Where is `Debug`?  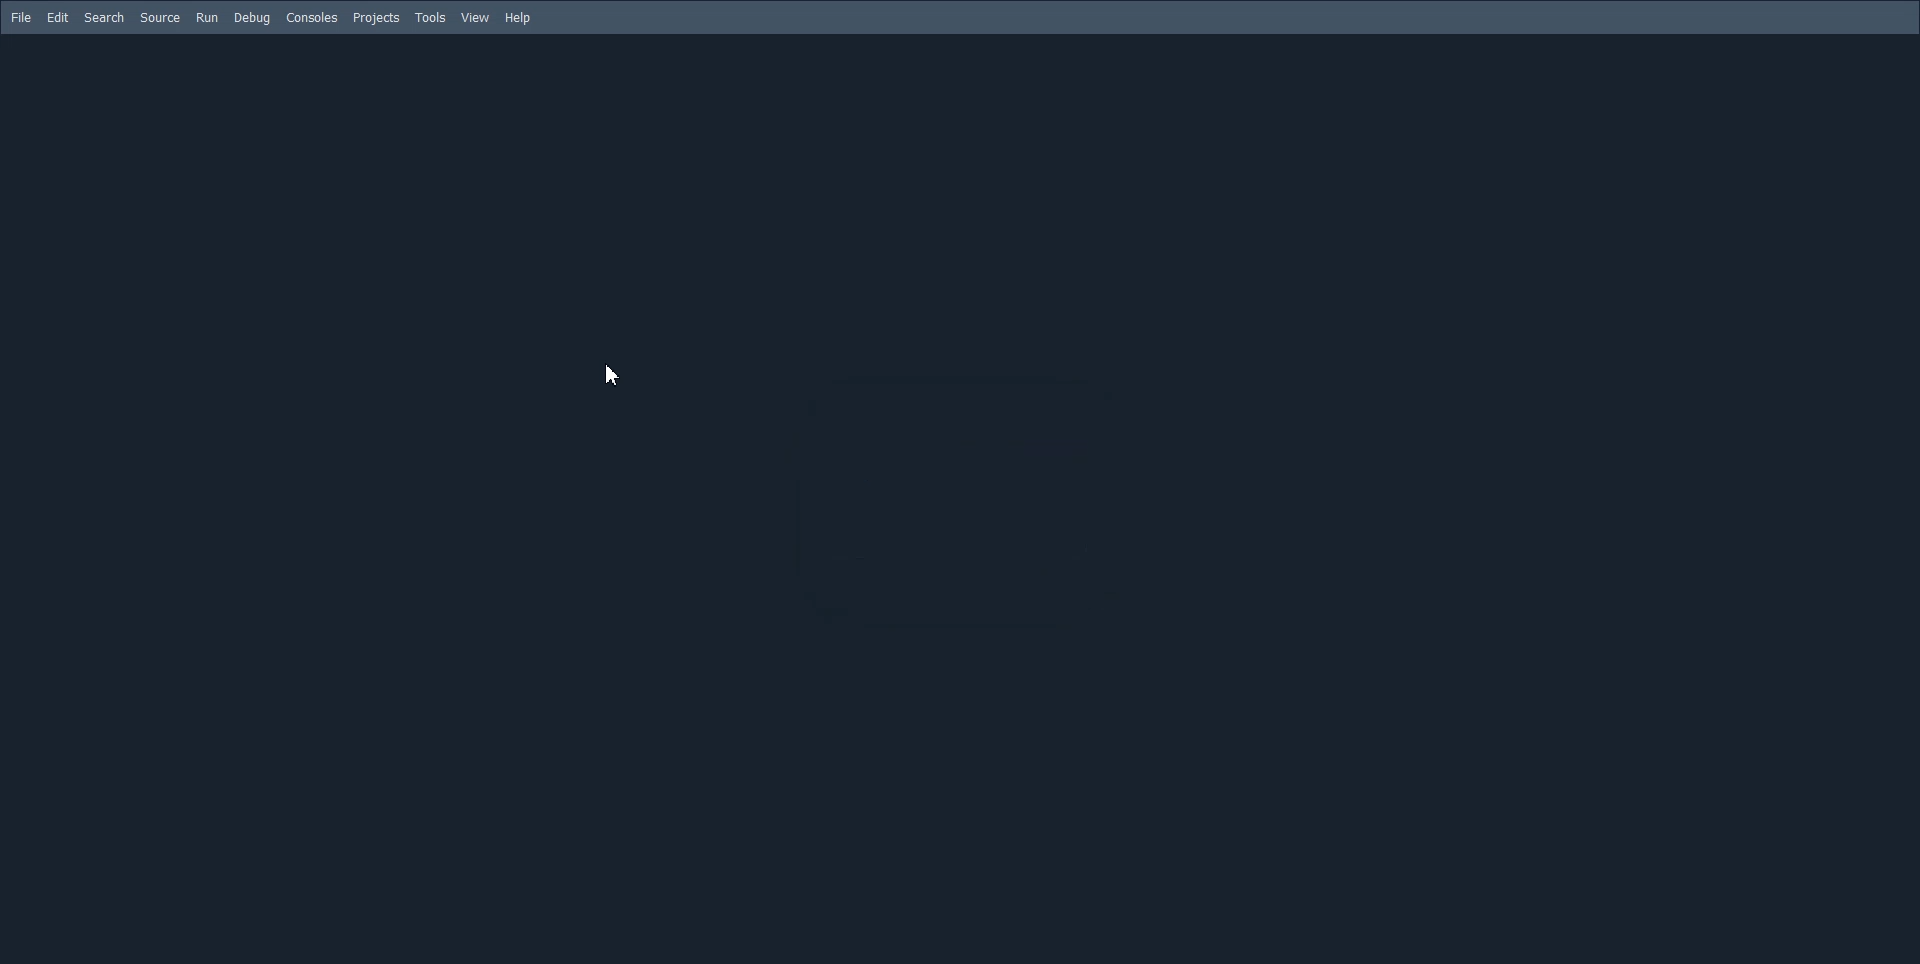
Debug is located at coordinates (252, 18).